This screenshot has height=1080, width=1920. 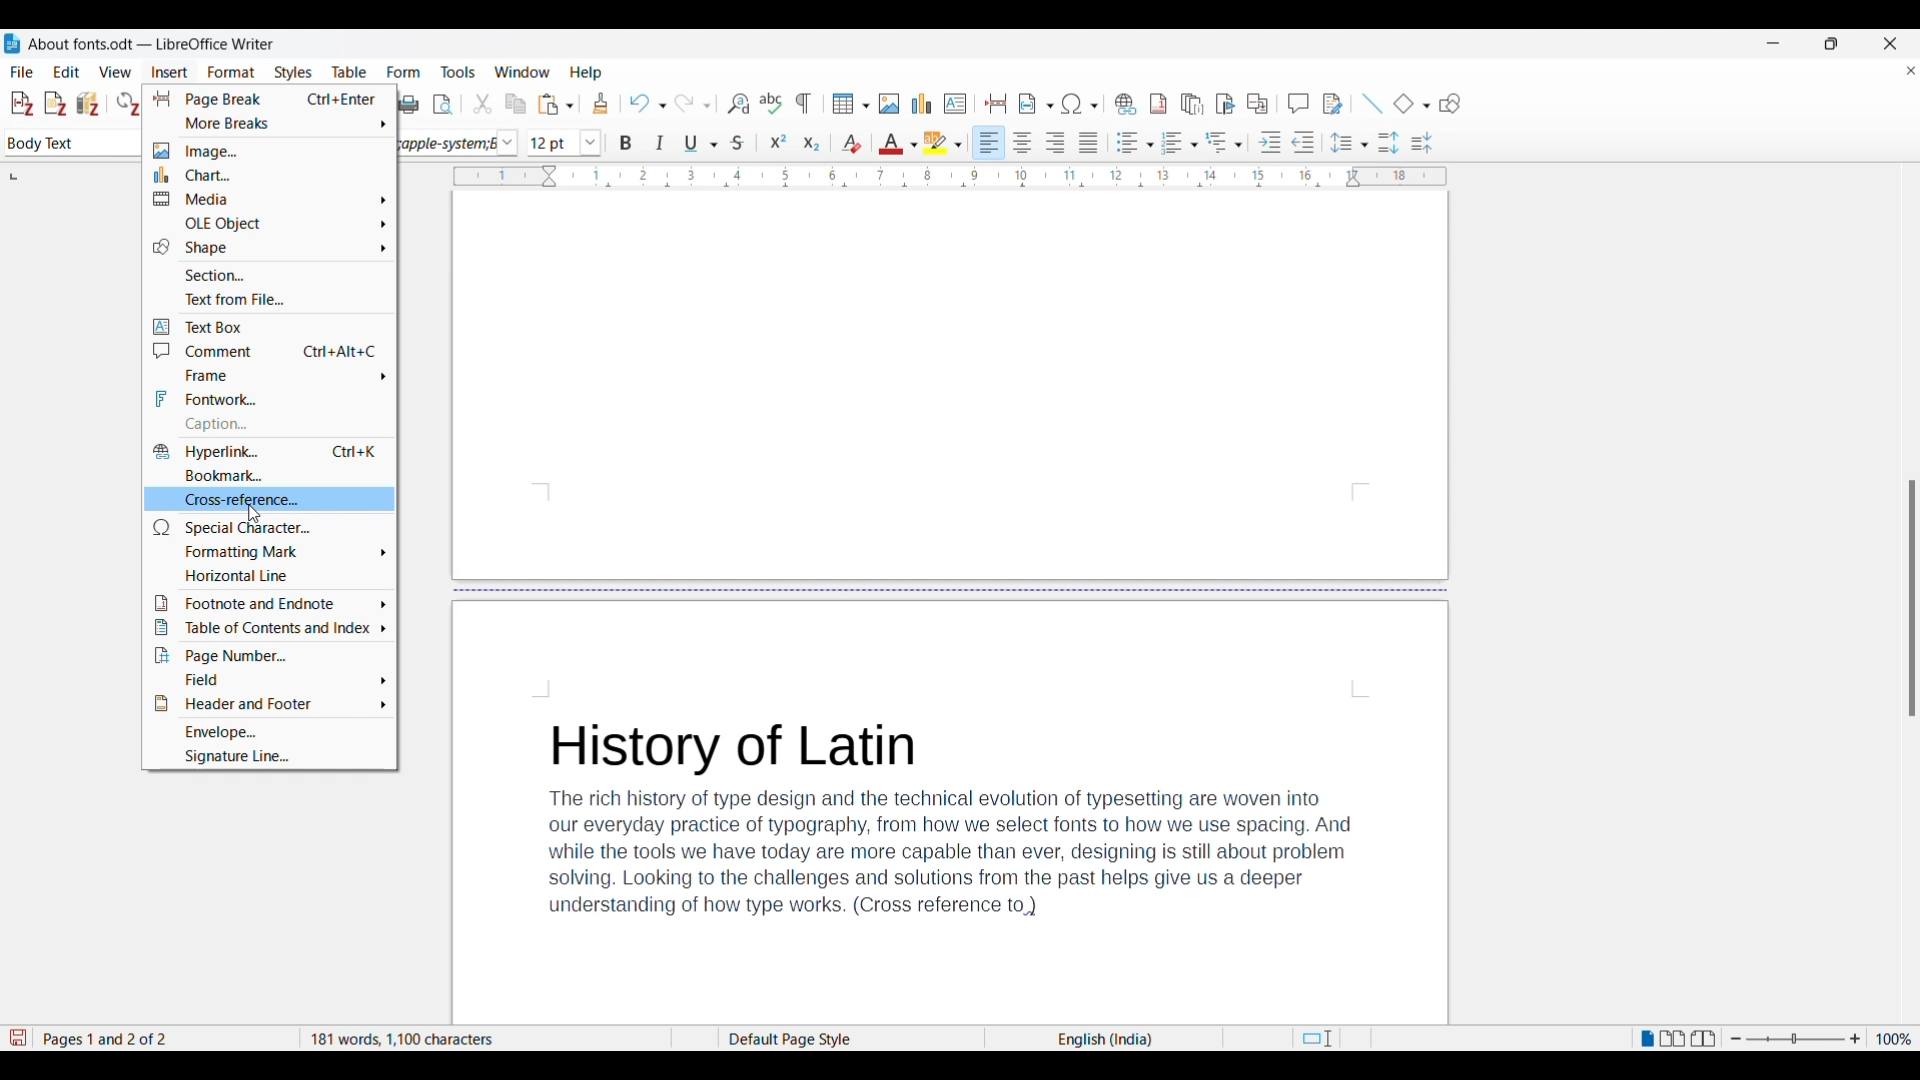 I want to click on Paste options, so click(x=556, y=104).